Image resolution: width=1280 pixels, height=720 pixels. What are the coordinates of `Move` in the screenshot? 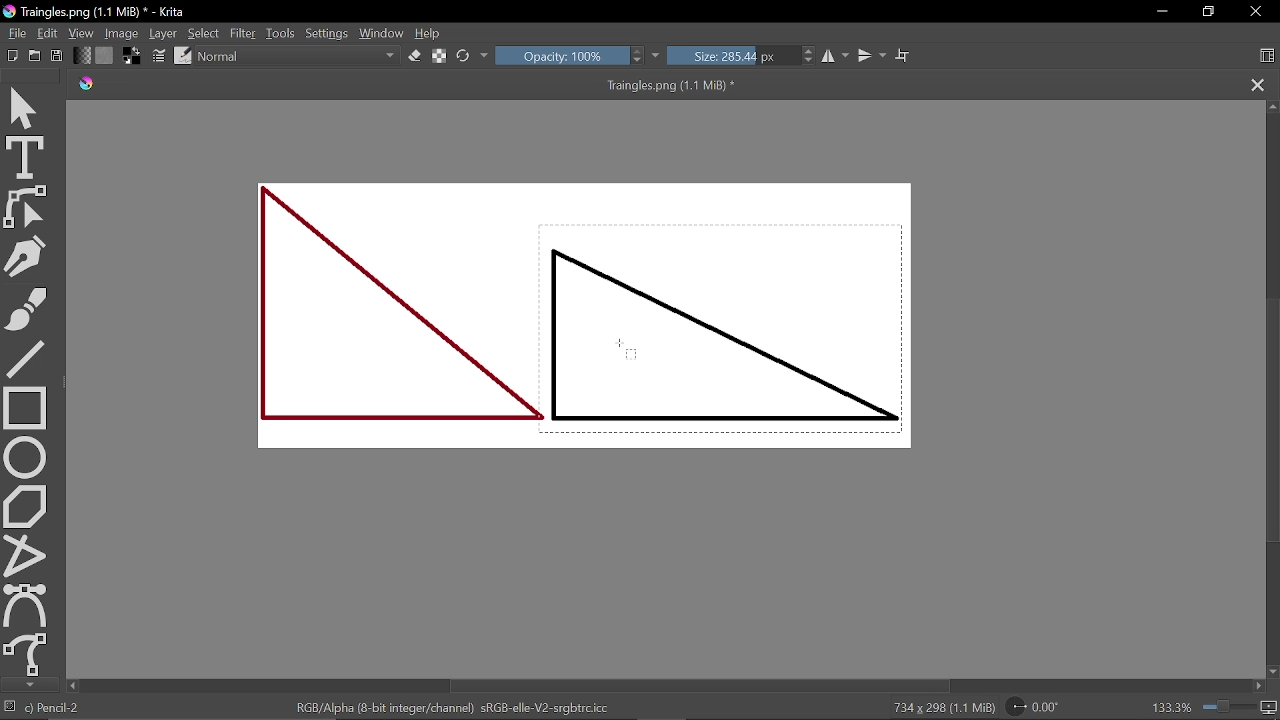 It's located at (27, 104).